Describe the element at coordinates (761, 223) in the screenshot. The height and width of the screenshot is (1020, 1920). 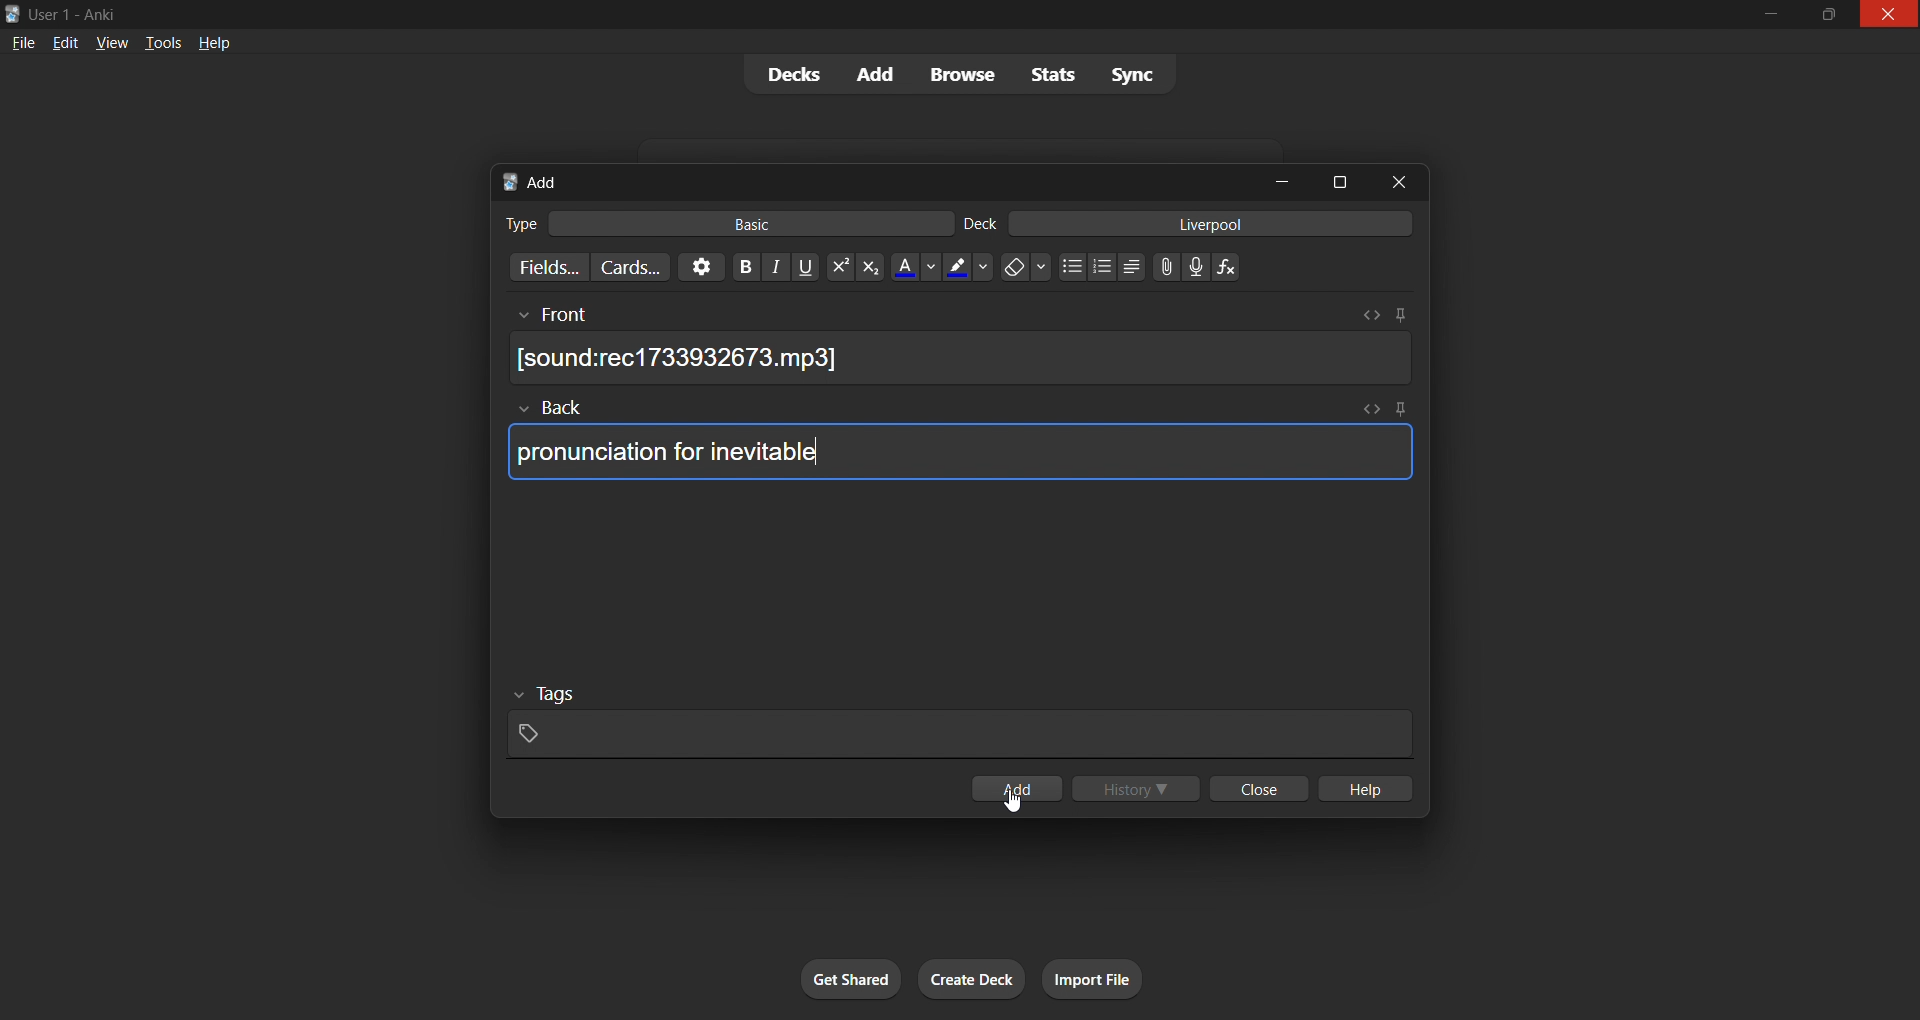
I see `basic card type` at that location.